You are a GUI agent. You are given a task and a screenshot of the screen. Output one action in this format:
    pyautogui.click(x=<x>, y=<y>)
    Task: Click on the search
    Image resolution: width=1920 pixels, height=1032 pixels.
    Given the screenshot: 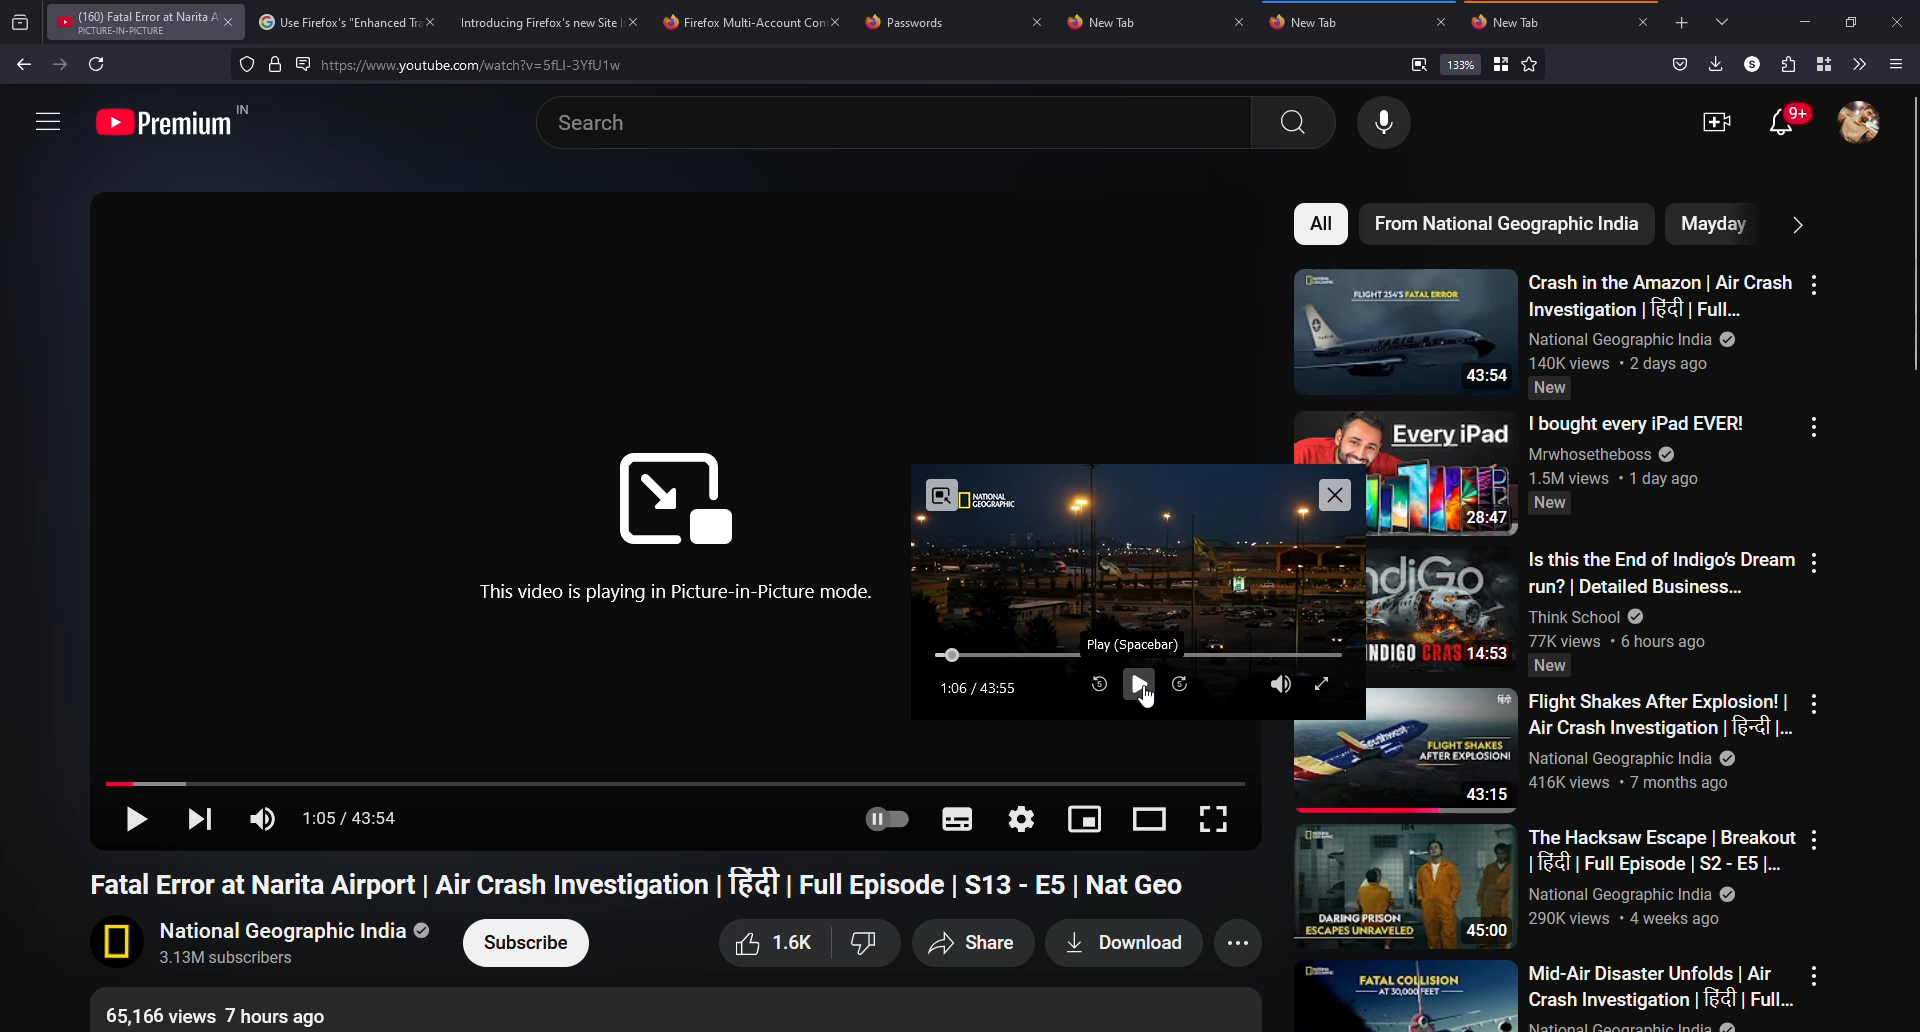 What is the action you would take?
    pyautogui.click(x=901, y=123)
    